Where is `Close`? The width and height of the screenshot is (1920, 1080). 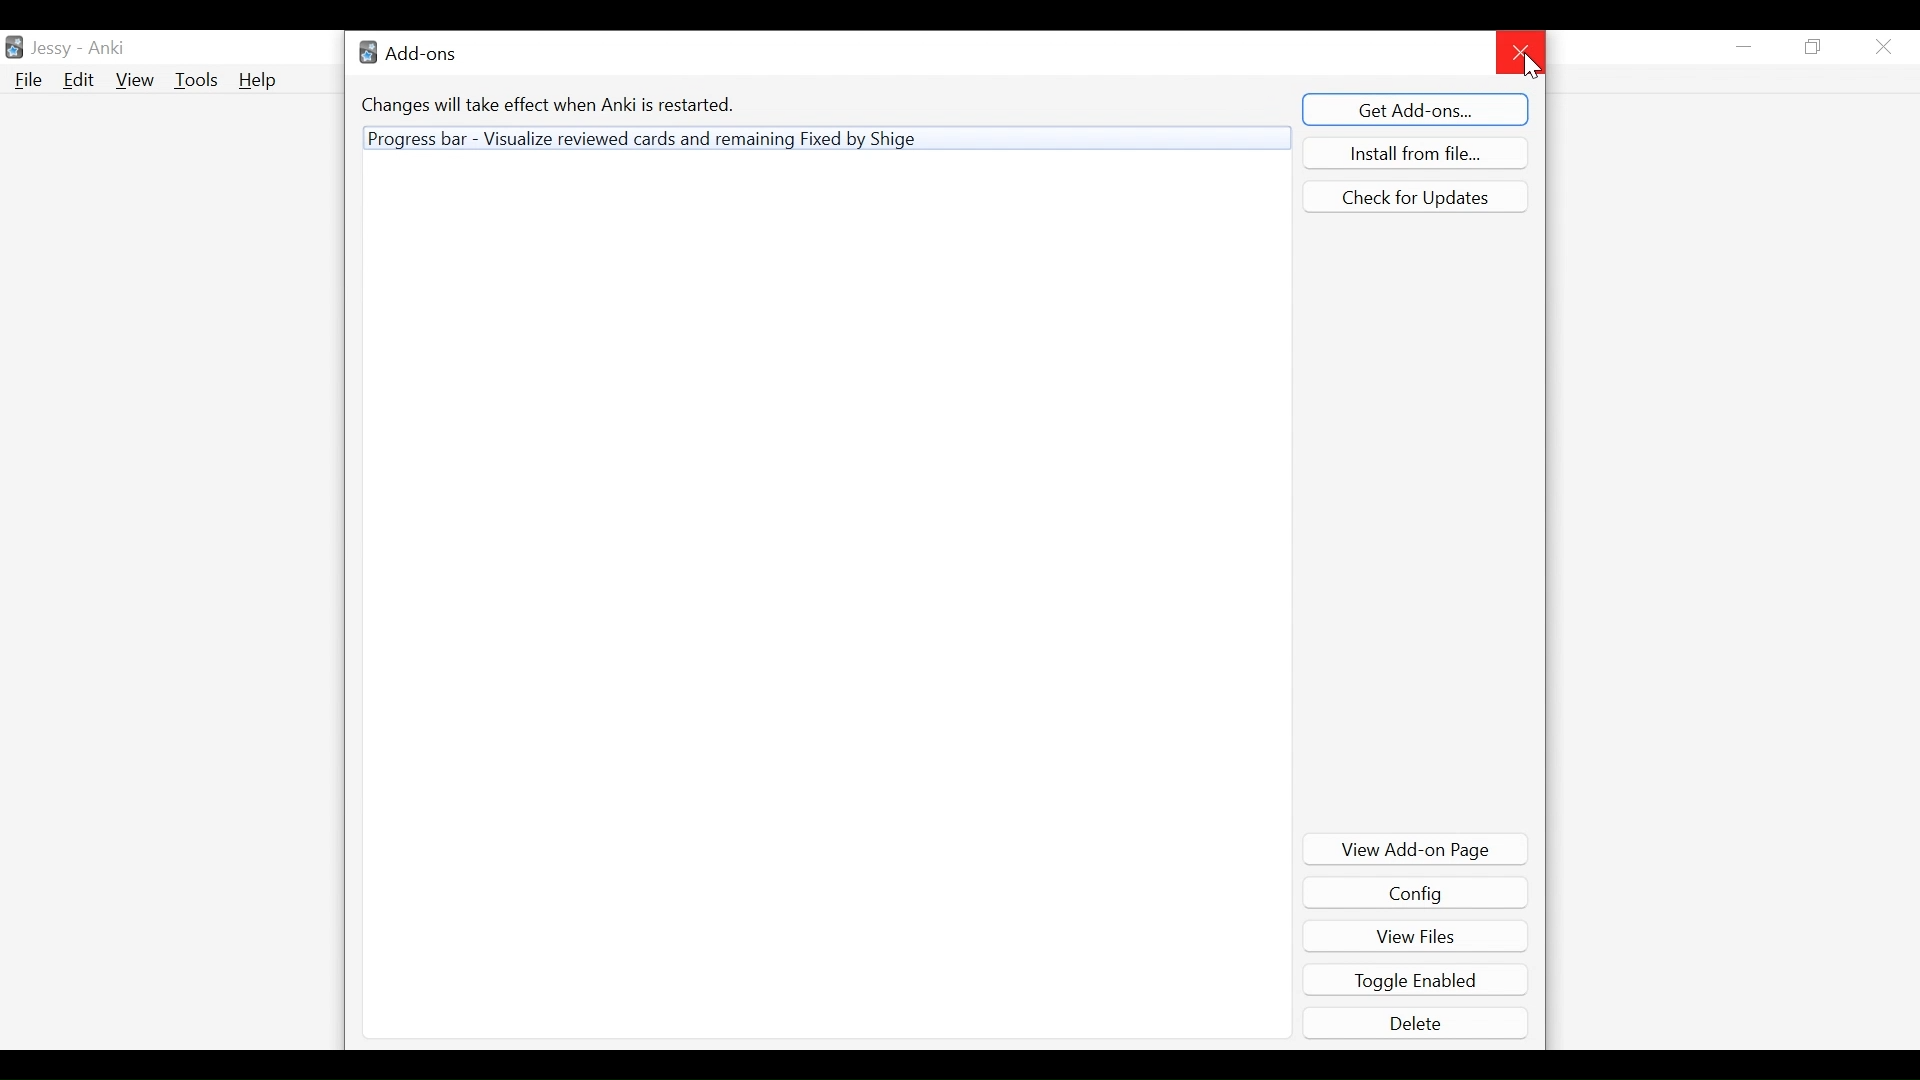 Close is located at coordinates (1521, 52).